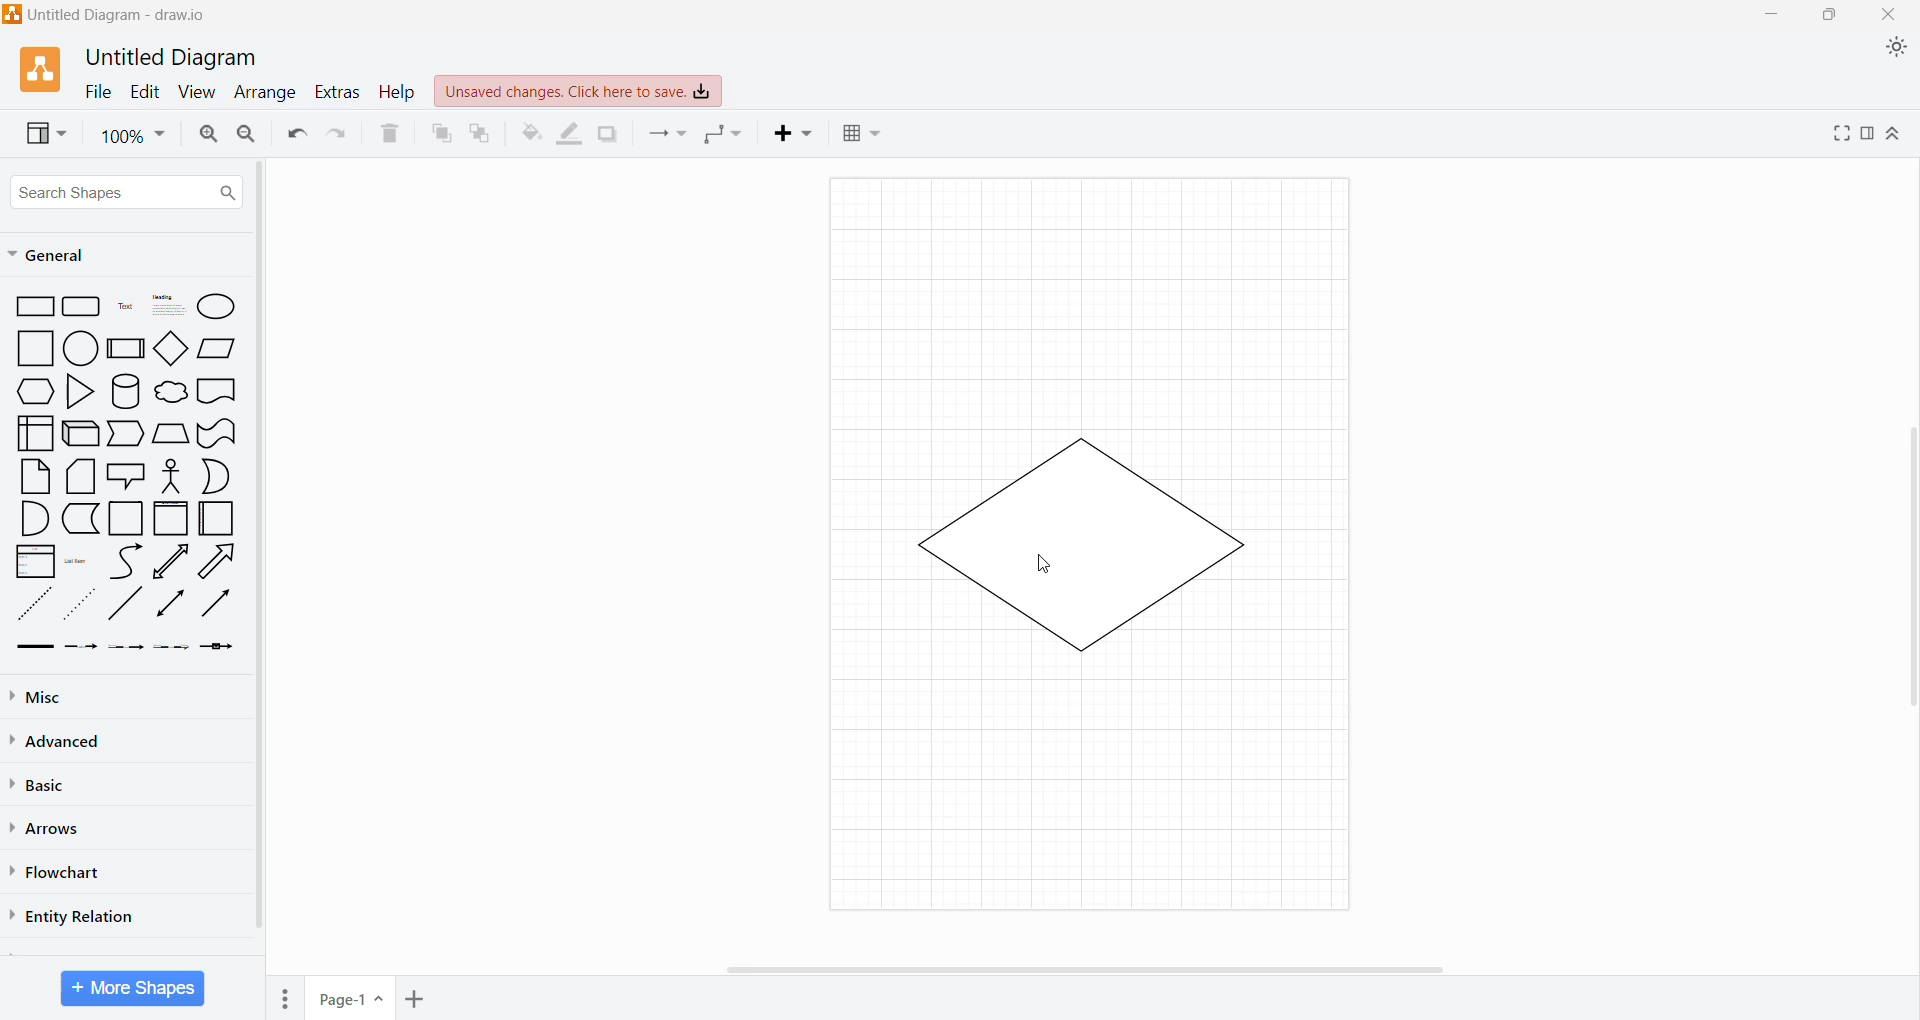  I want to click on View, so click(196, 93).